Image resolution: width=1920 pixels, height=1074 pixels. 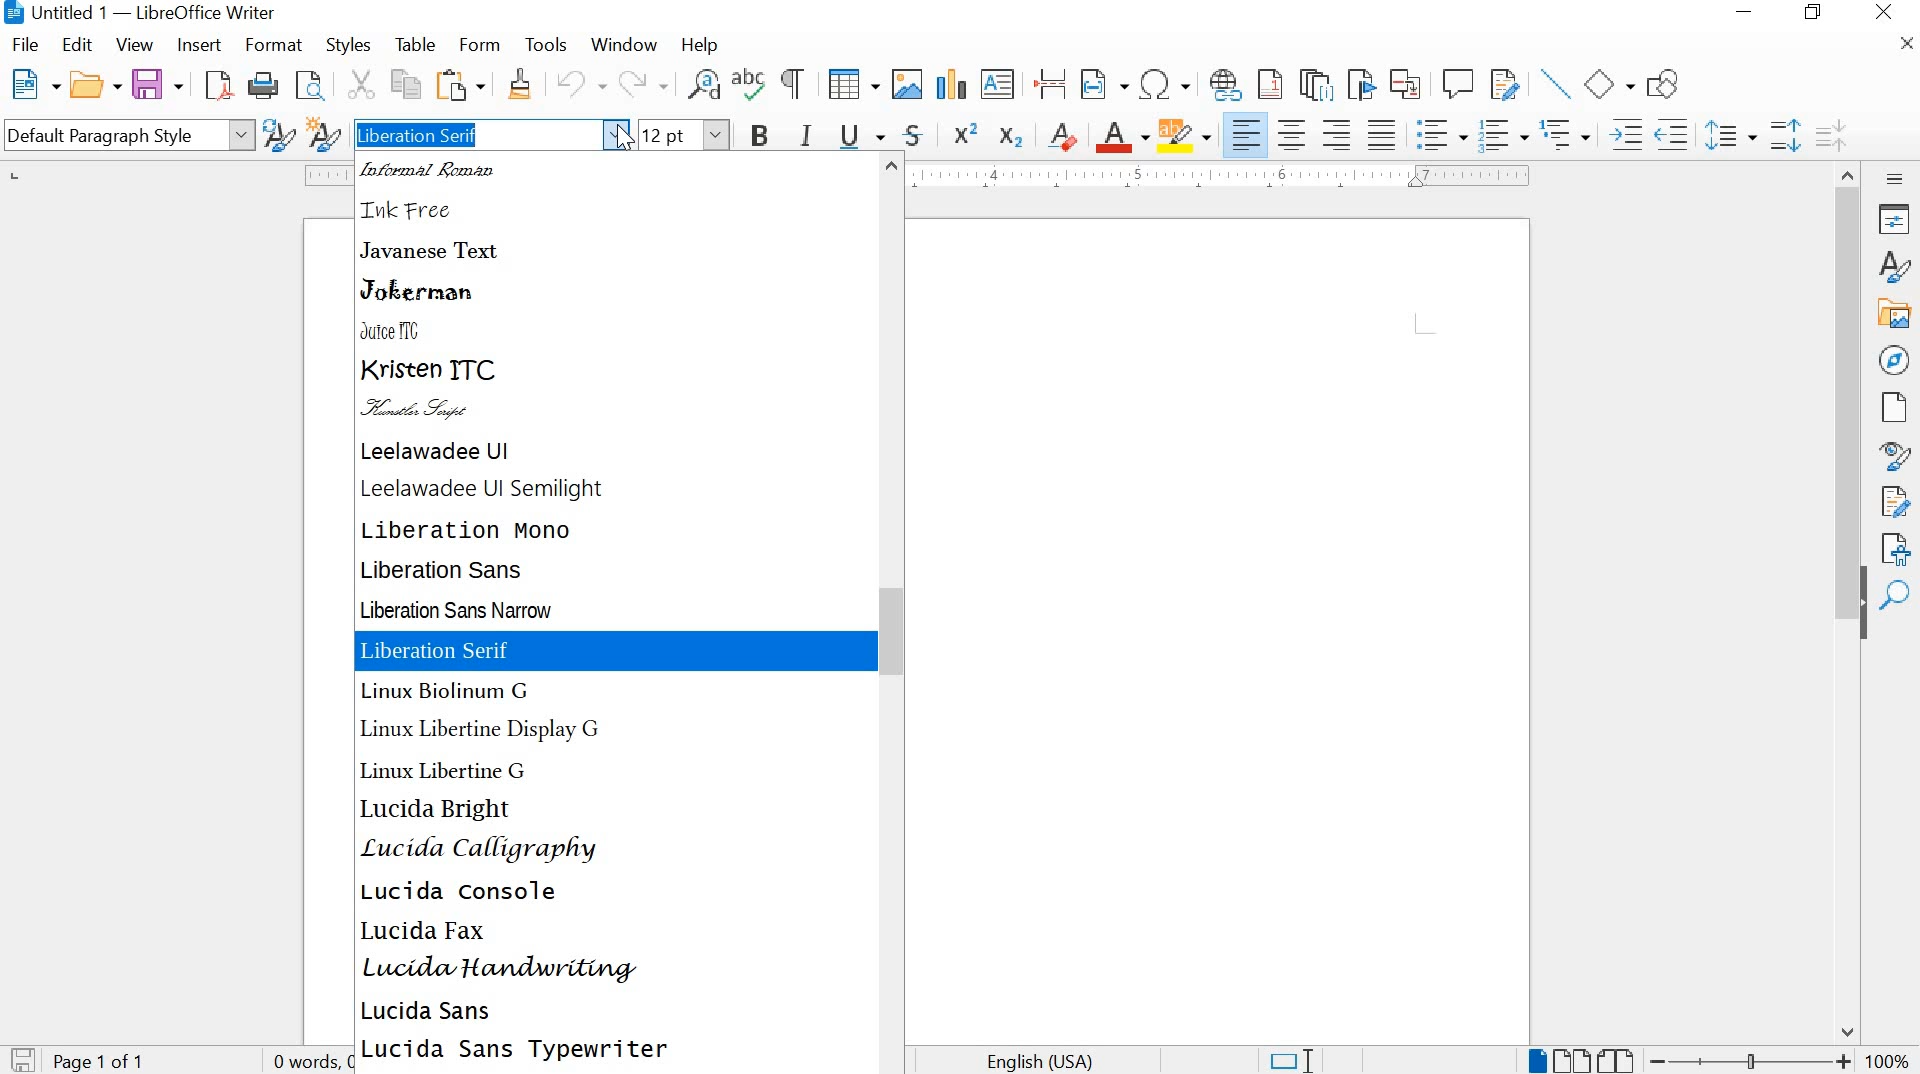 I want to click on KRISTEN ITC, so click(x=432, y=370).